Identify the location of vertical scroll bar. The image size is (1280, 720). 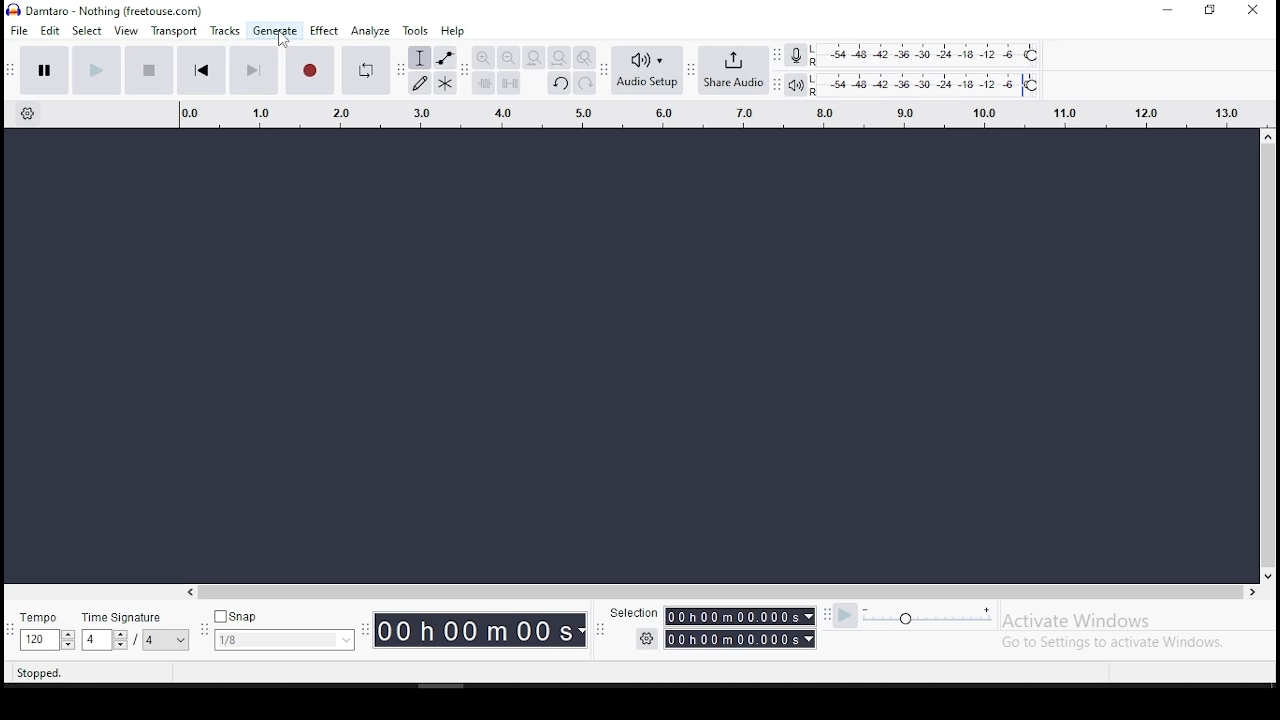
(1258, 313).